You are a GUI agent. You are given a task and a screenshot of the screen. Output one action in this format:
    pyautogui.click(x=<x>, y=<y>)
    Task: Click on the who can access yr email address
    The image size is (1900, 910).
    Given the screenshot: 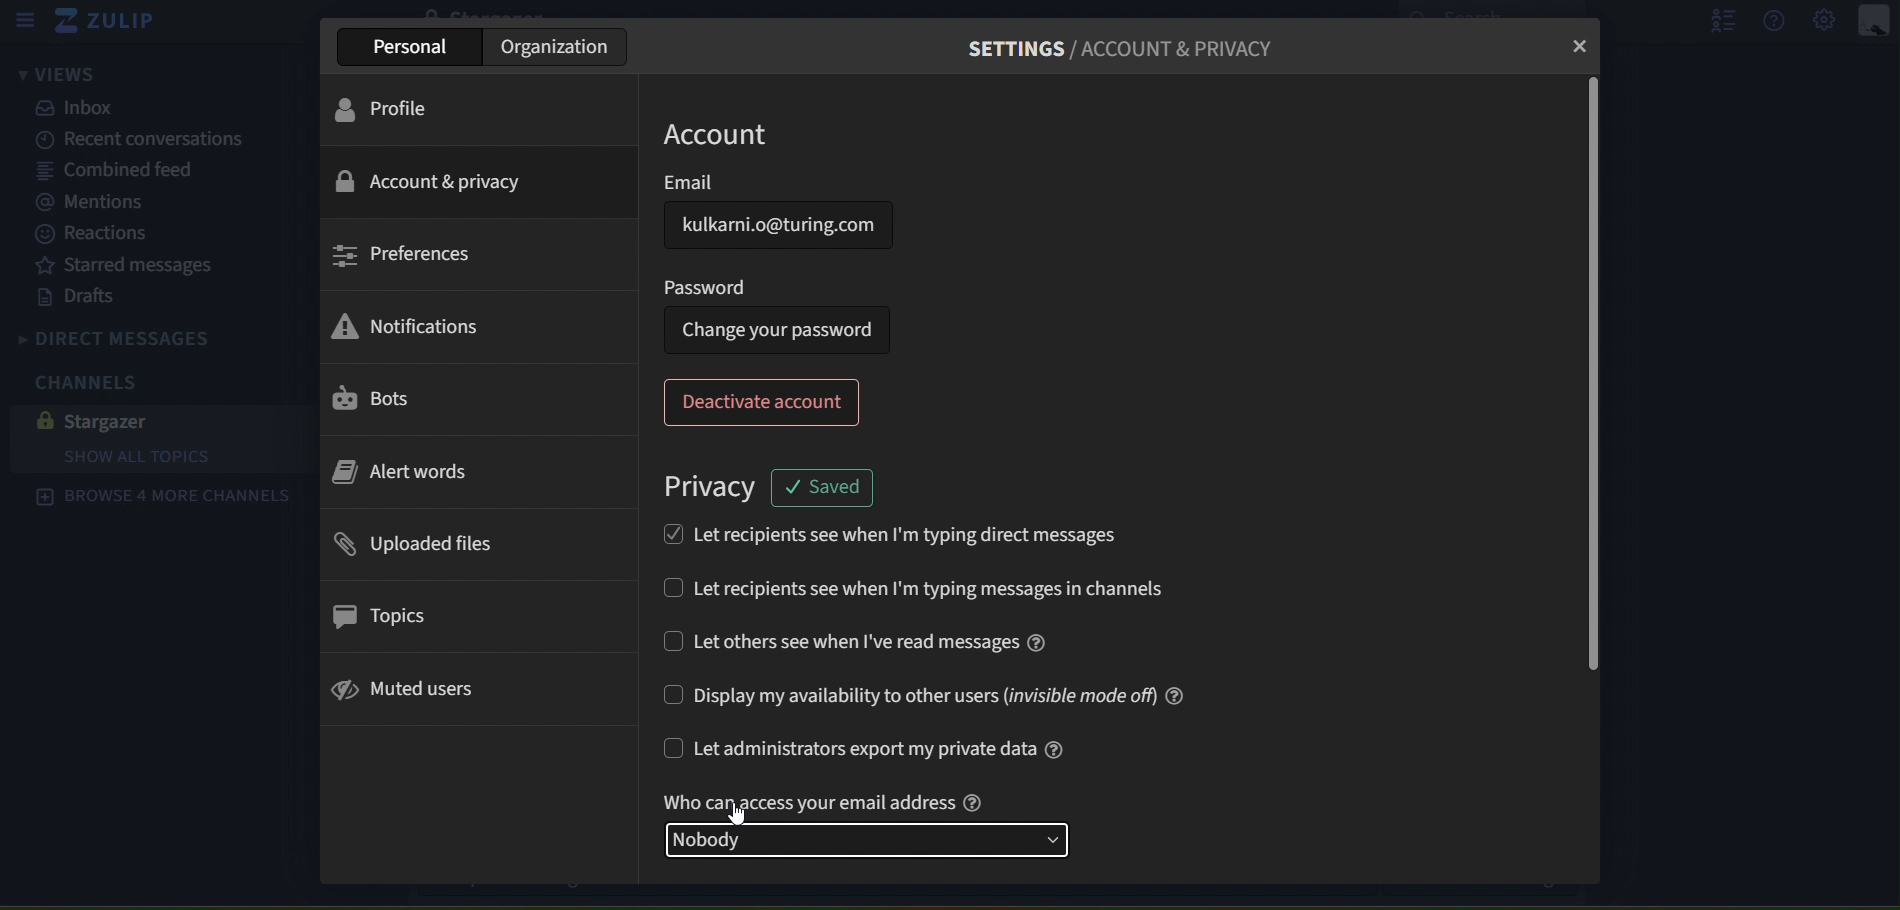 What is the action you would take?
    pyautogui.click(x=829, y=801)
    